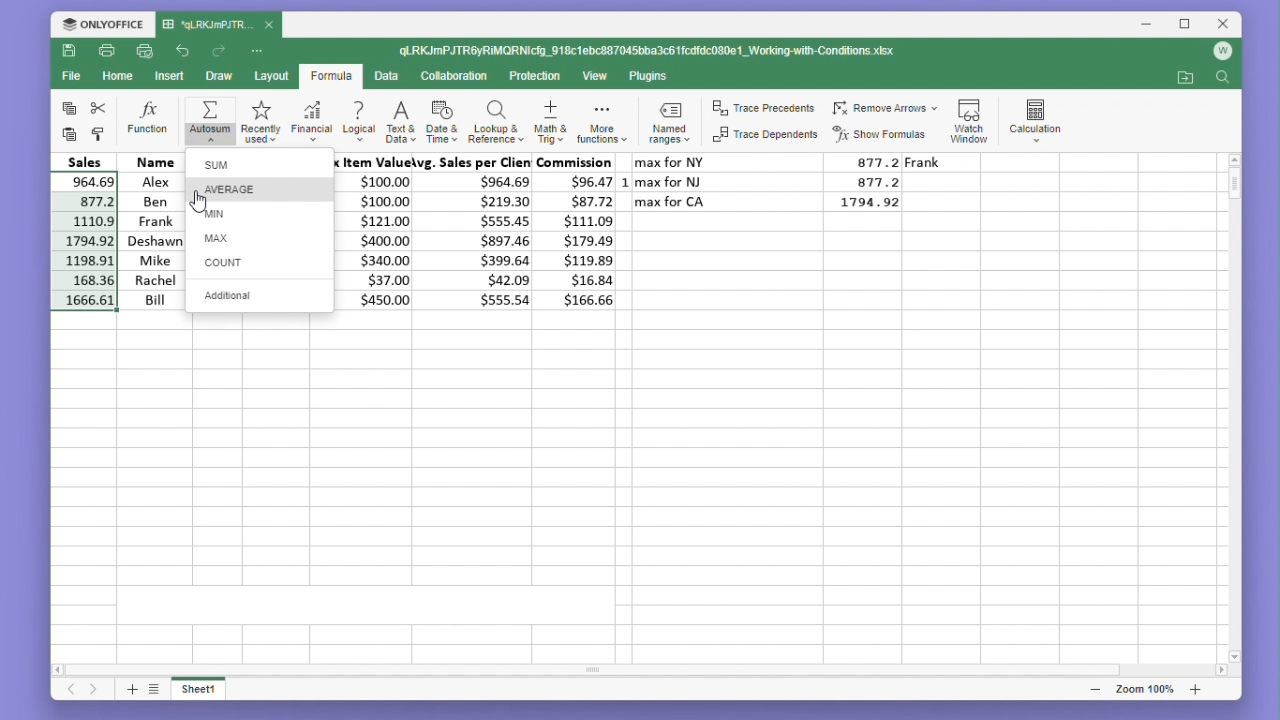  What do you see at coordinates (159, 690) in the screenshot?
I see `List of sheets` at bounding box center [159, 690].